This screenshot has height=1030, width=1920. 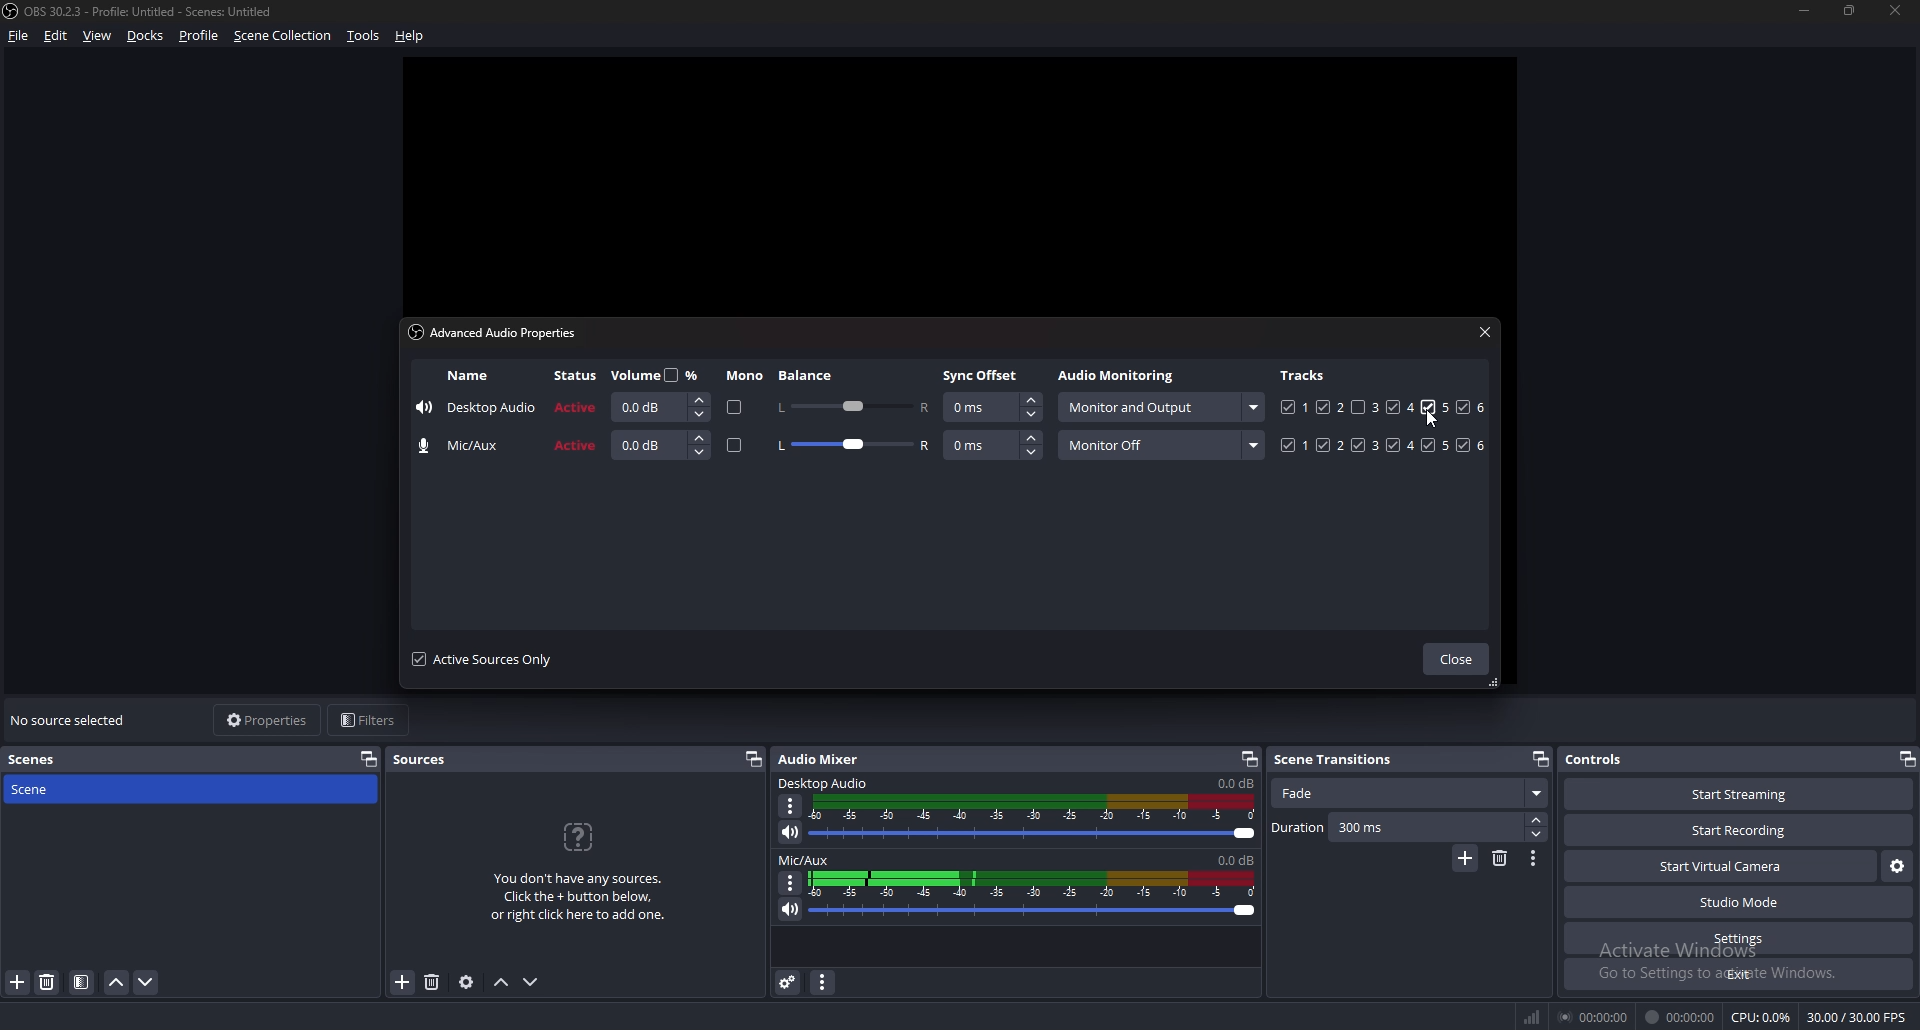 I want to click on desktop audio, so click(x=826, y=784).